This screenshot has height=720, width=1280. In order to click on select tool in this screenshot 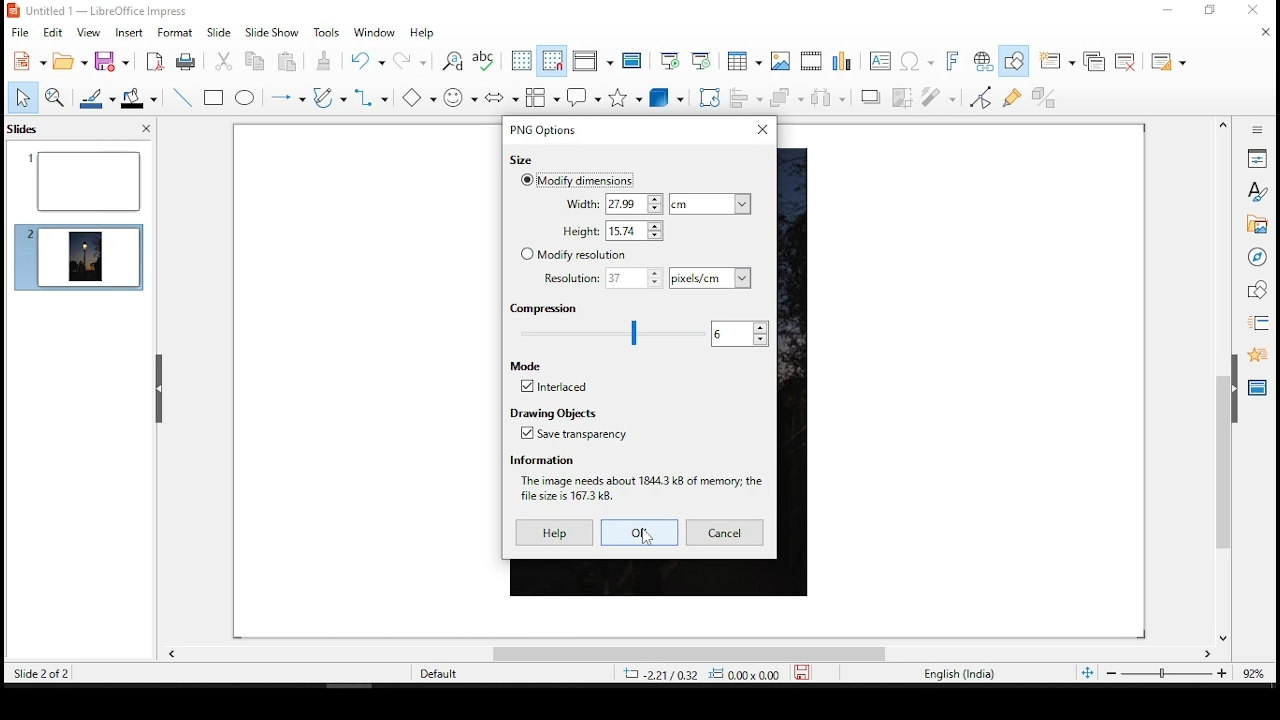, I will do `click(24, 97)`.